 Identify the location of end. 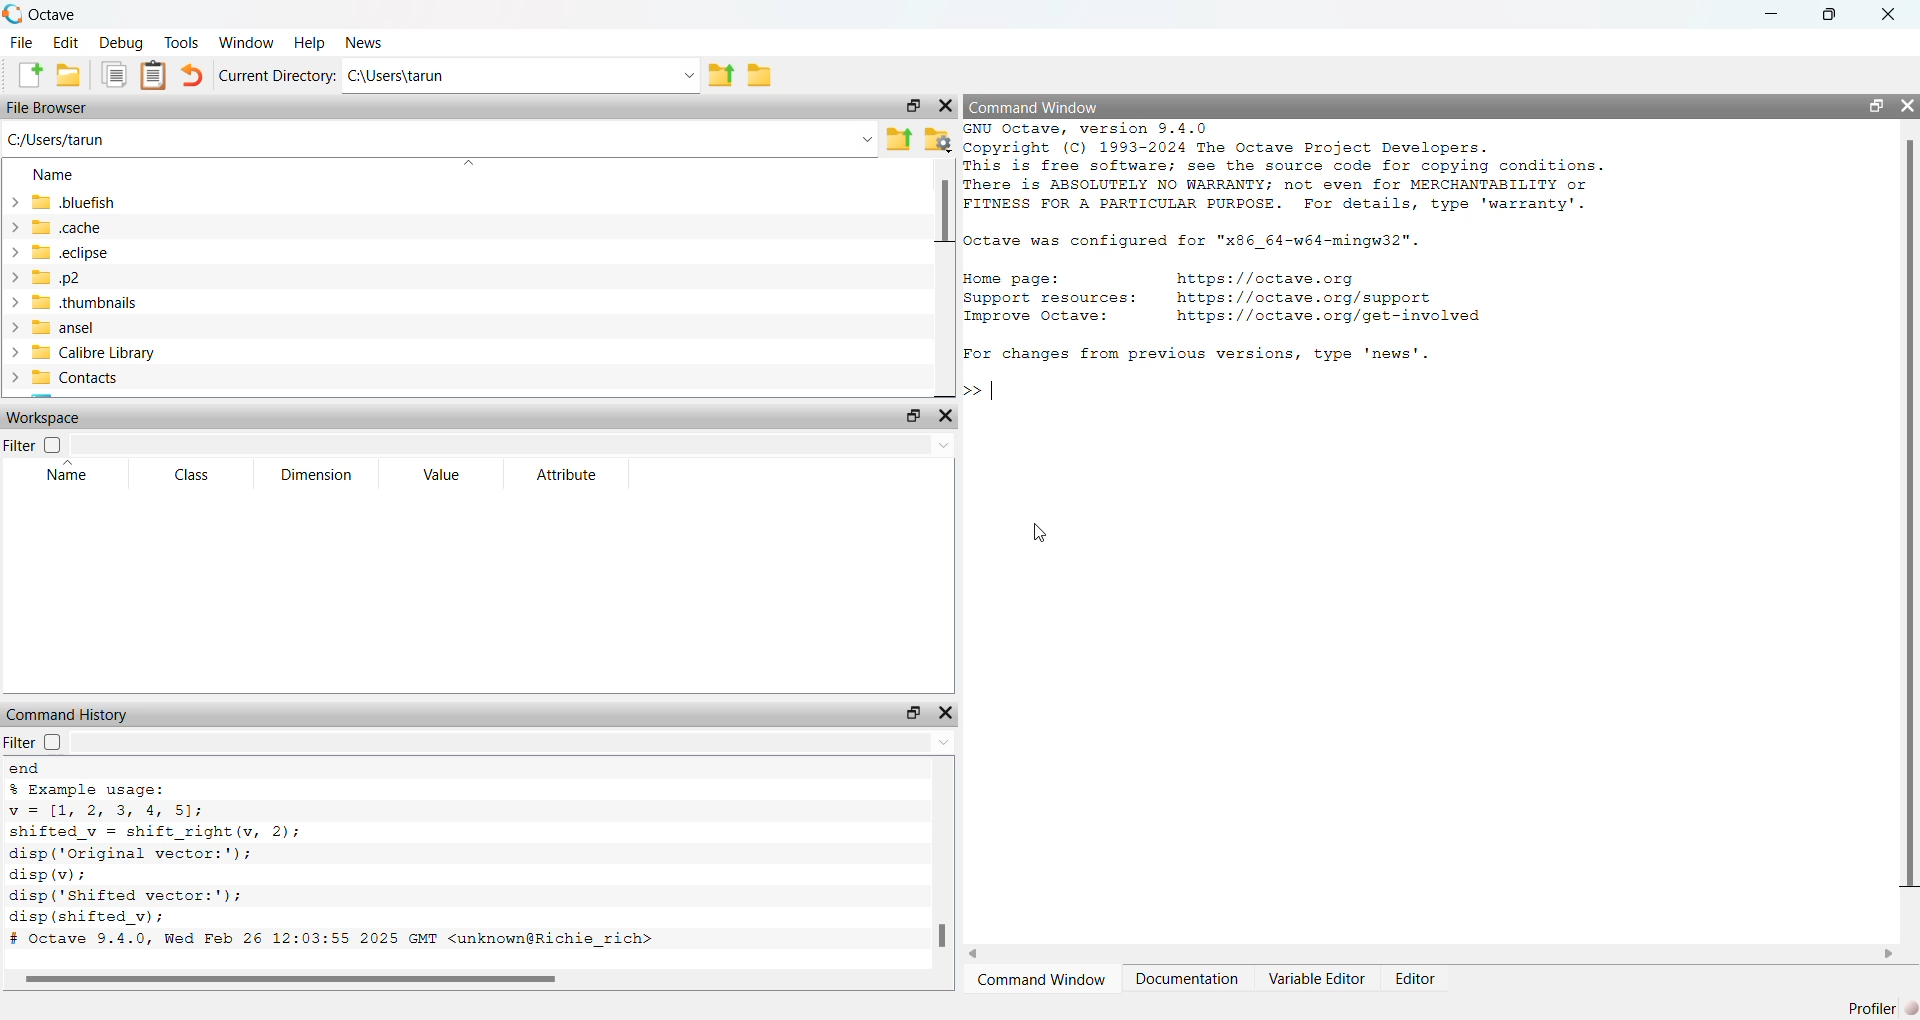
(24, 770).